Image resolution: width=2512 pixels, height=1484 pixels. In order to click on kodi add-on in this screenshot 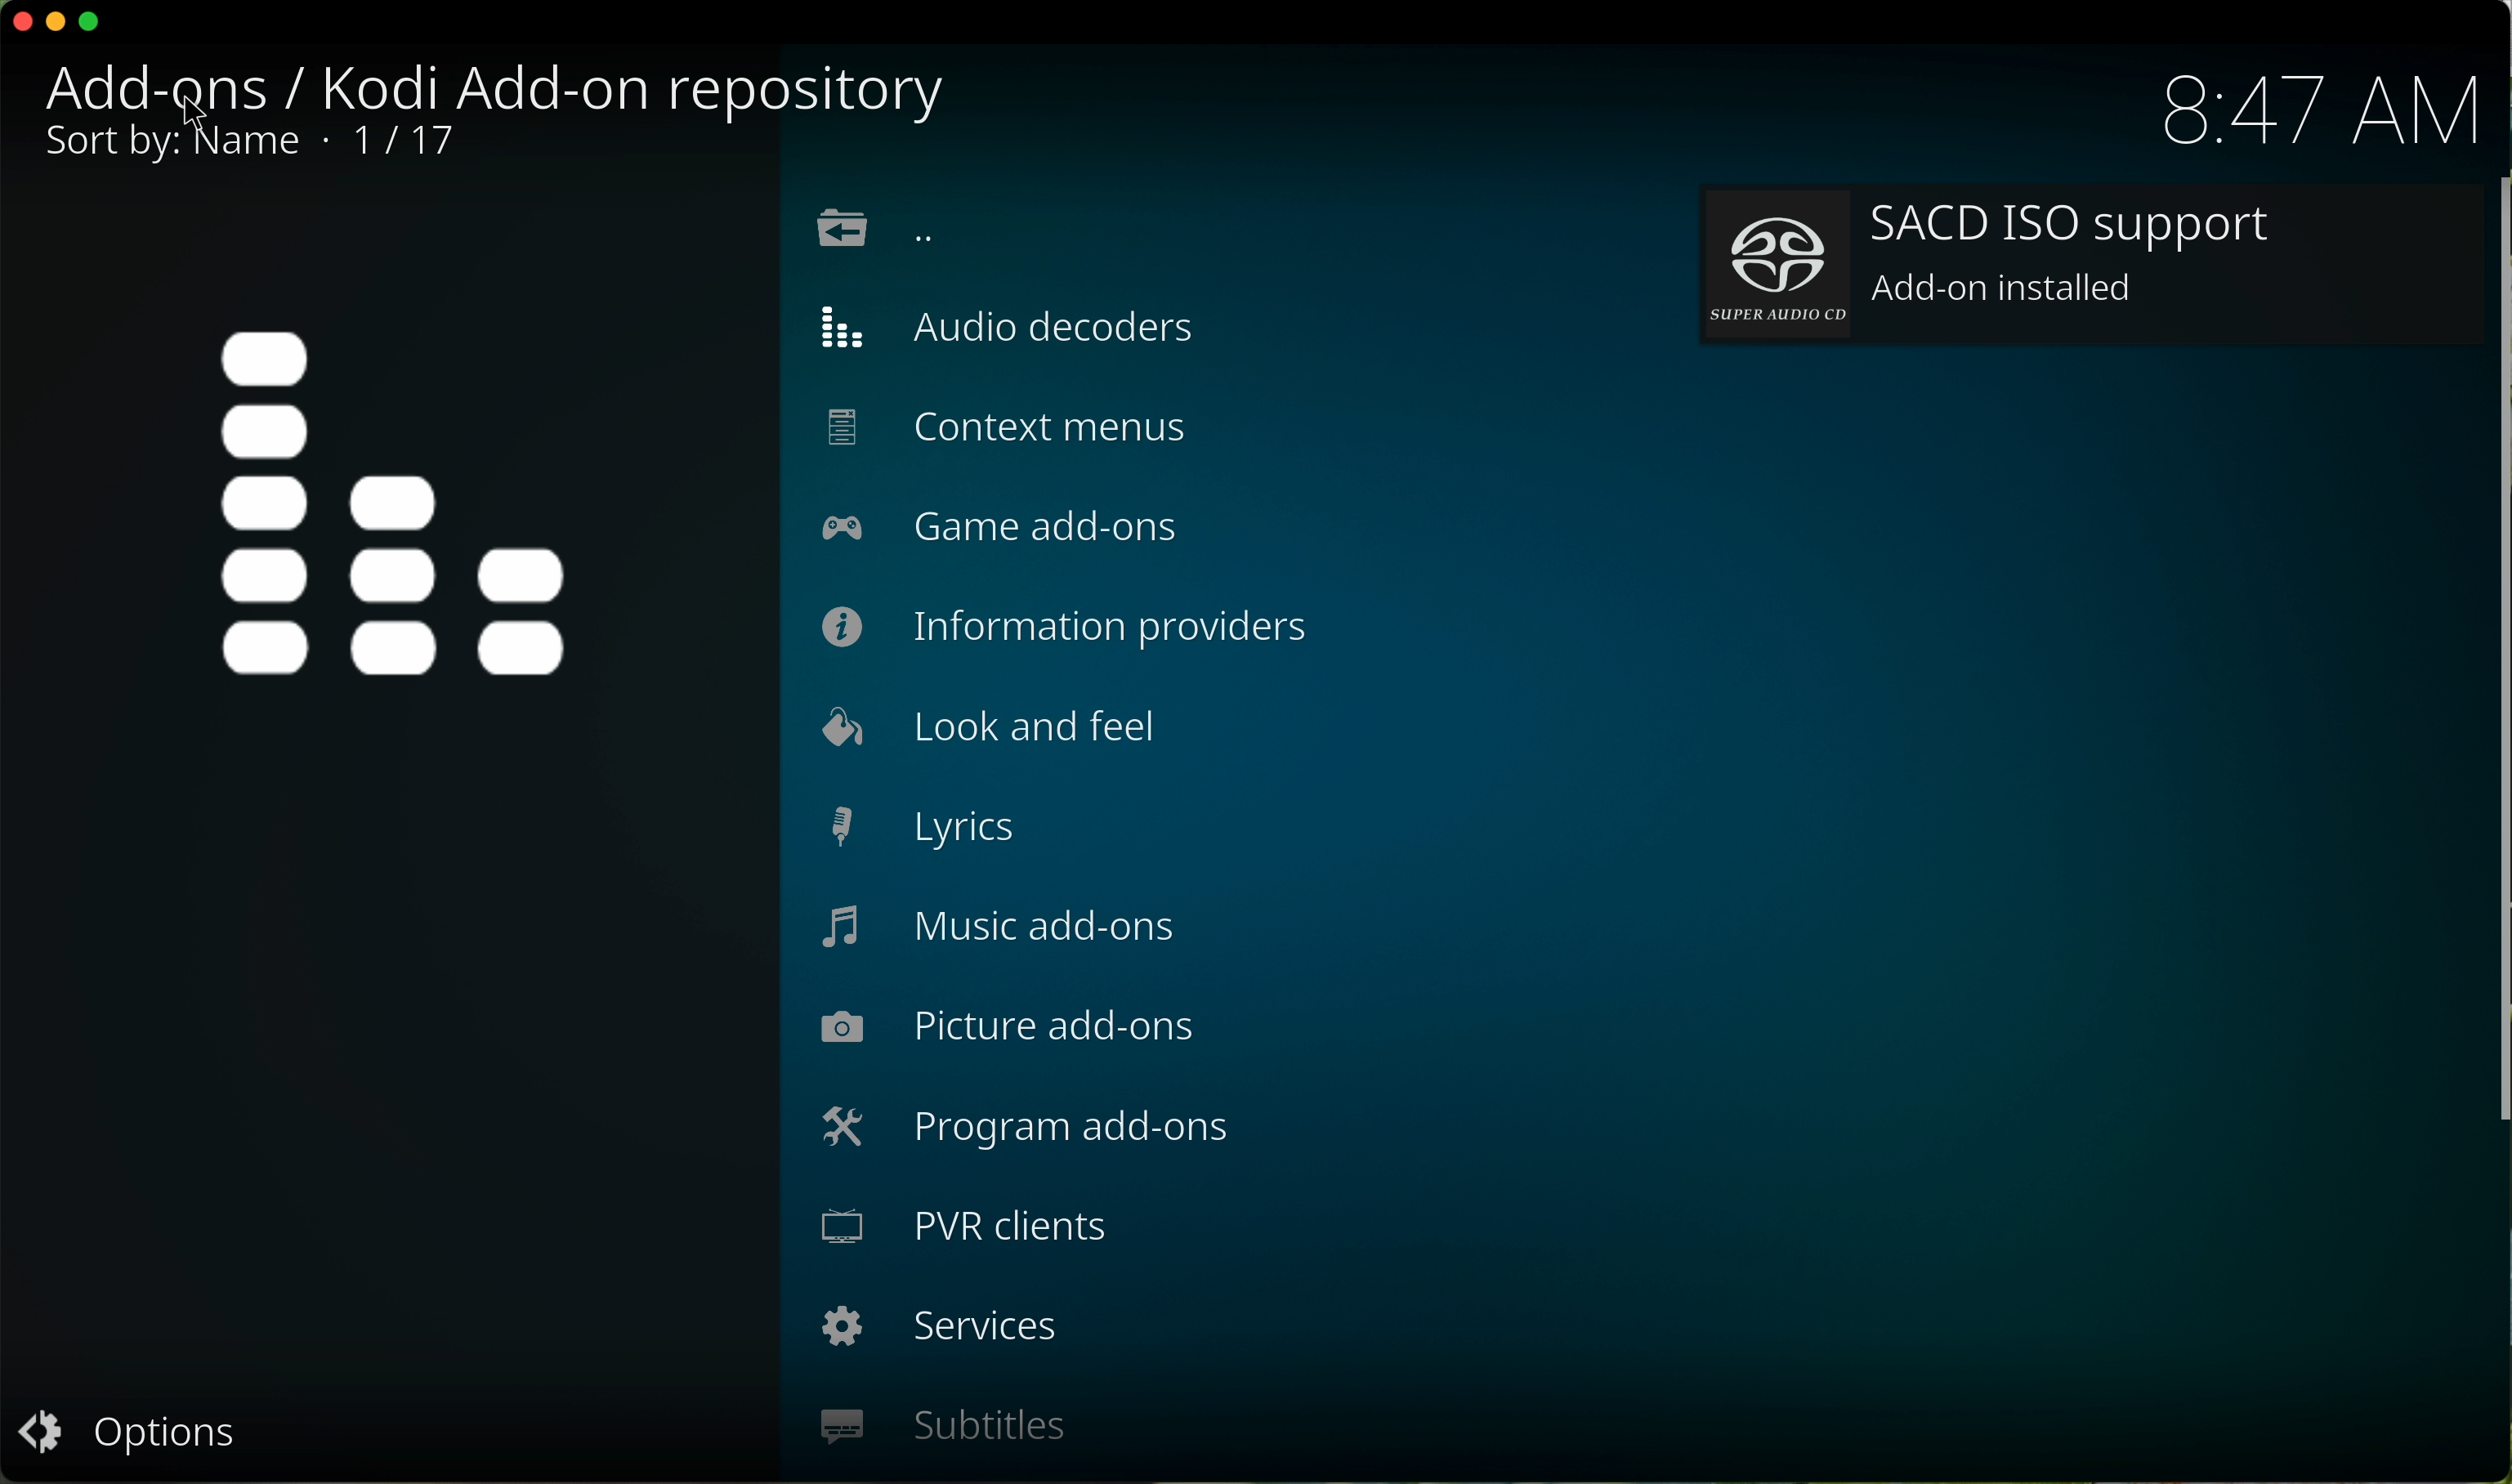, I will do `click(636, 89)`.